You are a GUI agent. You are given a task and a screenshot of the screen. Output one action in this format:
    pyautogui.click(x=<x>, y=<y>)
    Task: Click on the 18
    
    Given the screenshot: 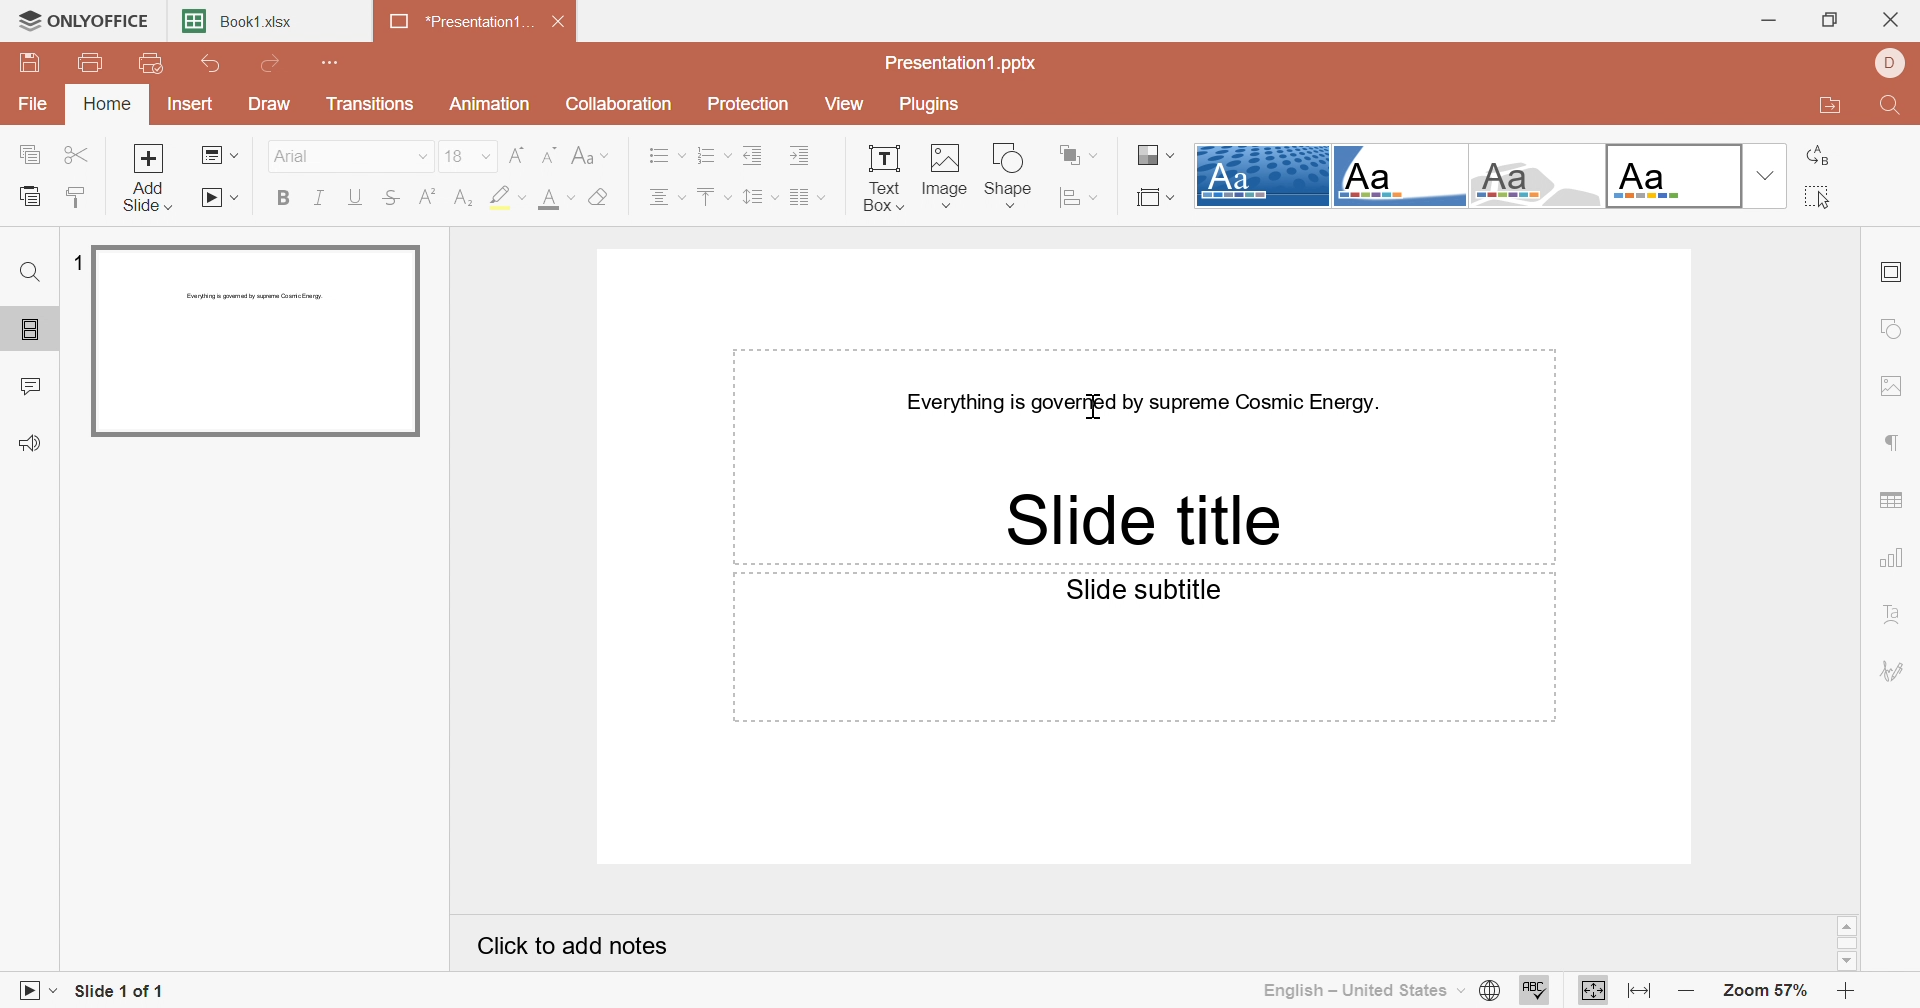 What is the action you would take?
    pyautogui.click(x=469, y=157)
    